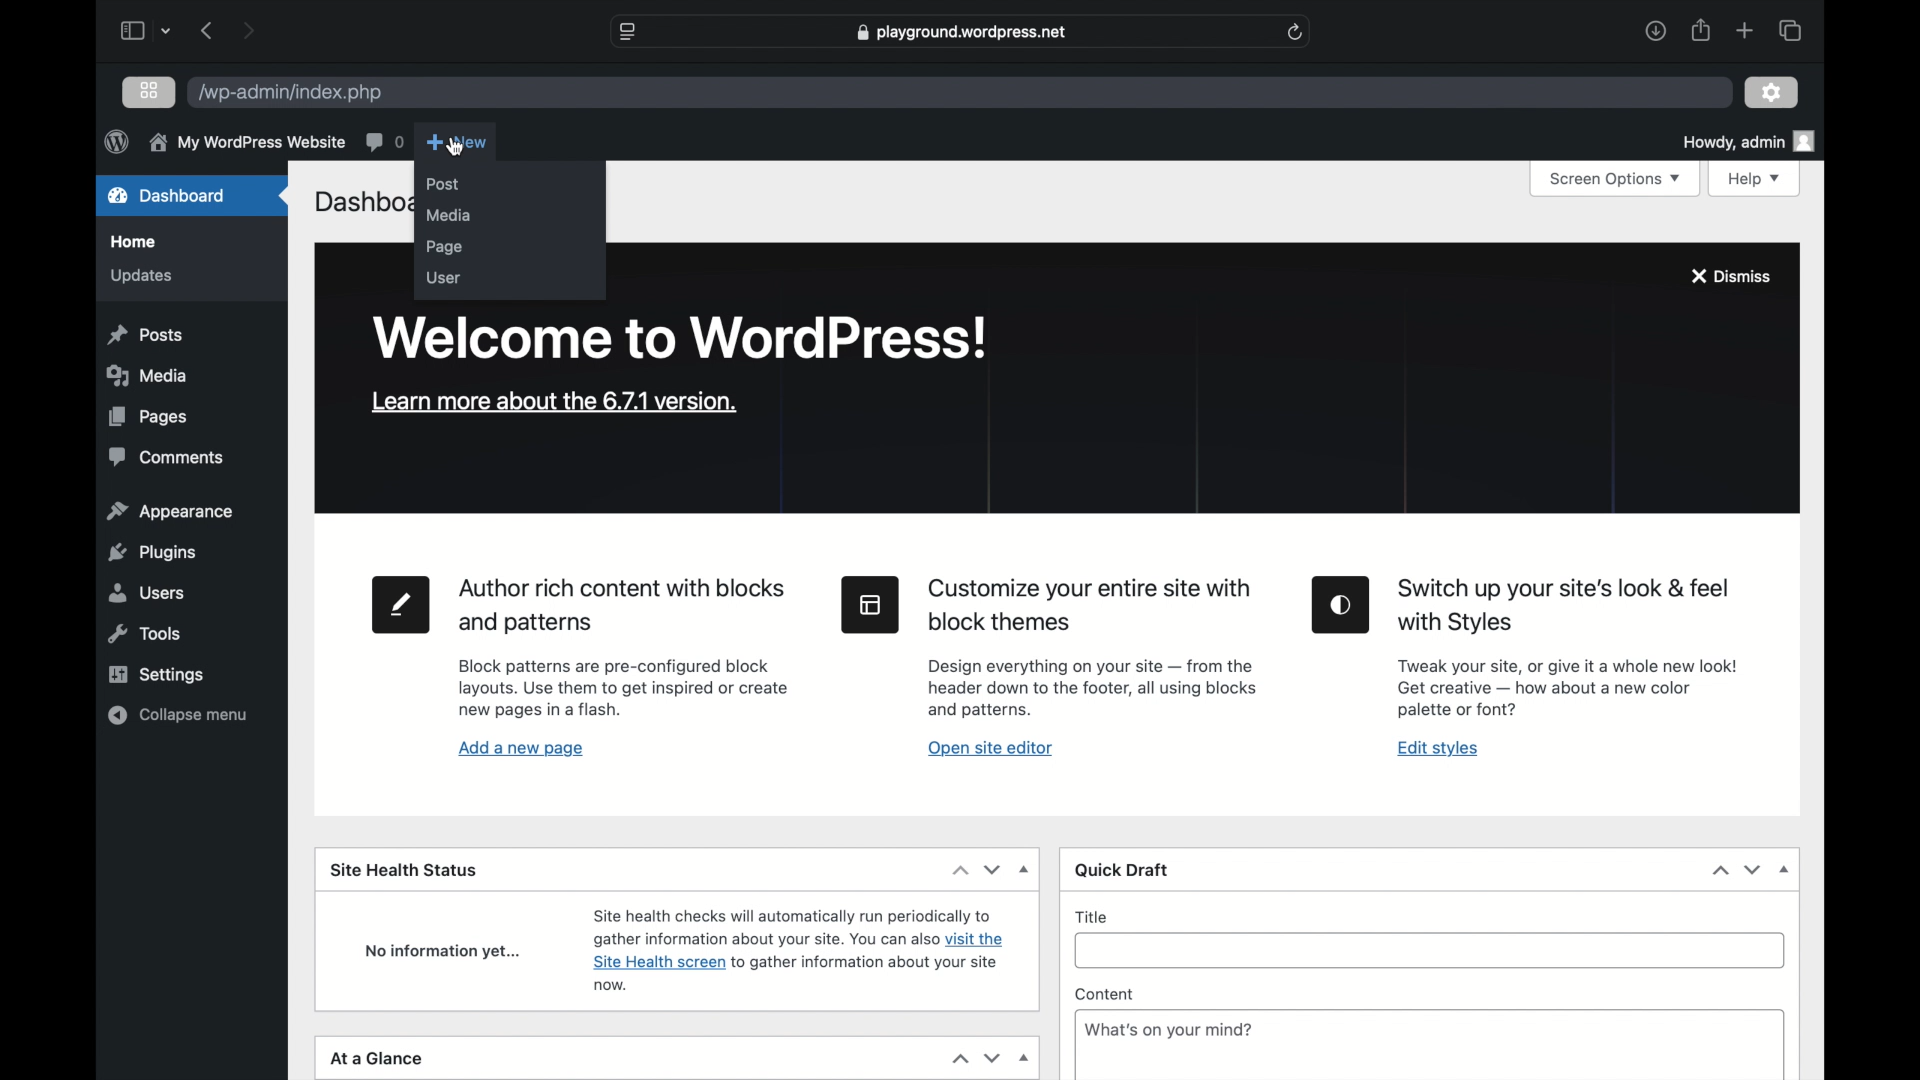  What do you see at coordinates (1738, 870) in the screenshot?
I see `stepper buttons` at bounding box center [1738, 870].